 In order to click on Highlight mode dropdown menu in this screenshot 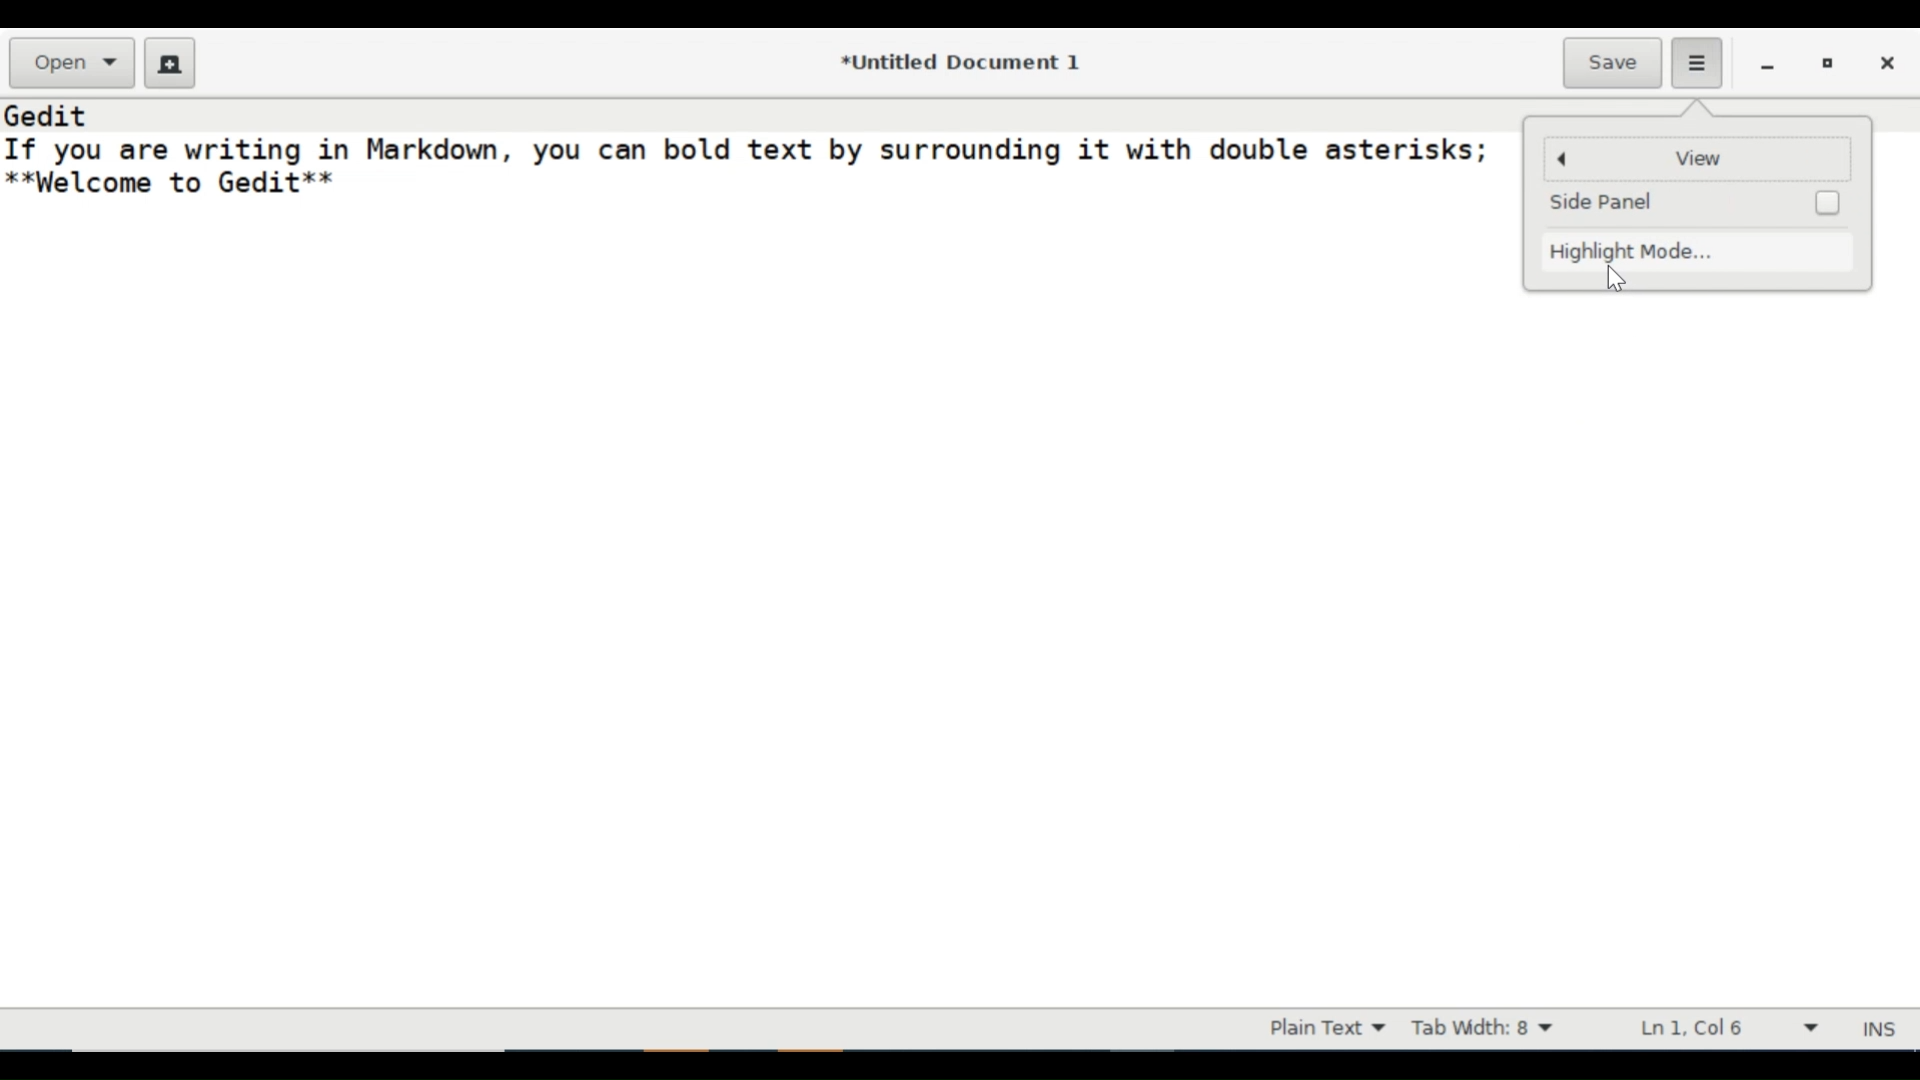, I will do `click(1331, 1026)`.